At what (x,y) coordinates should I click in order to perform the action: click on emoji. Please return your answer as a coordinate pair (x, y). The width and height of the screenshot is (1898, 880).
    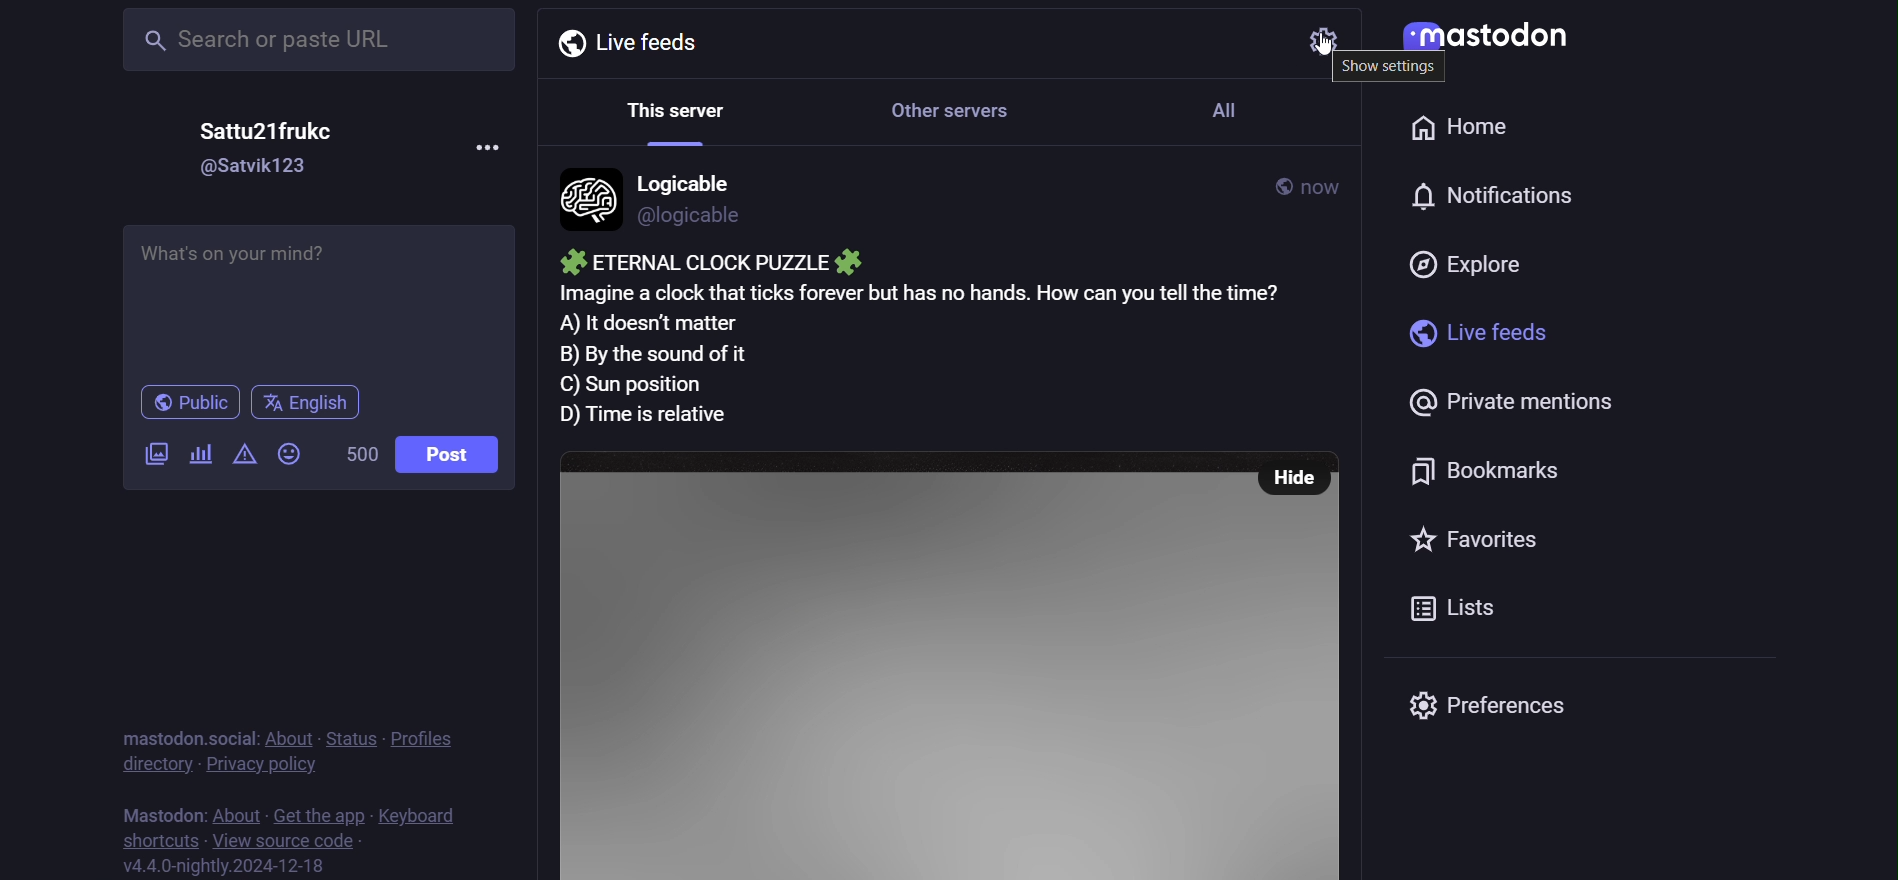
    Looking at the image, I should click on (286, 453).